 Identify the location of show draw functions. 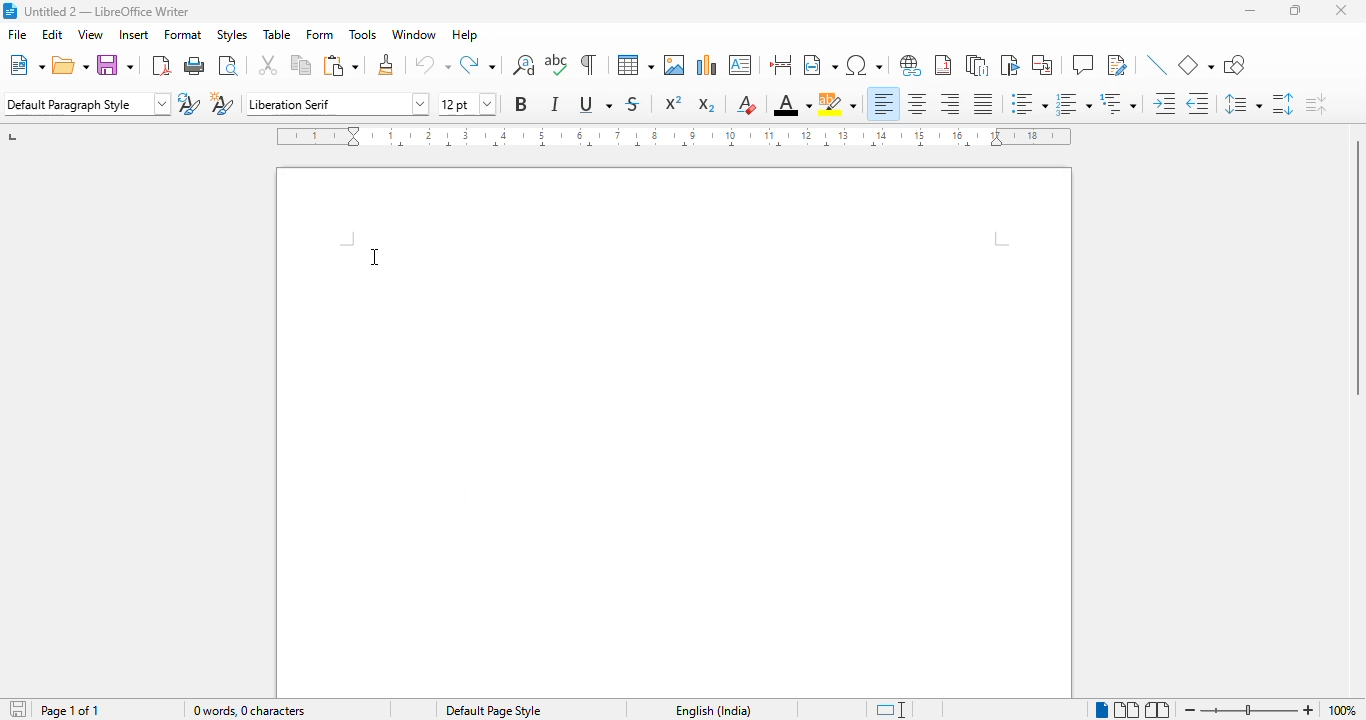
(1234, 64).